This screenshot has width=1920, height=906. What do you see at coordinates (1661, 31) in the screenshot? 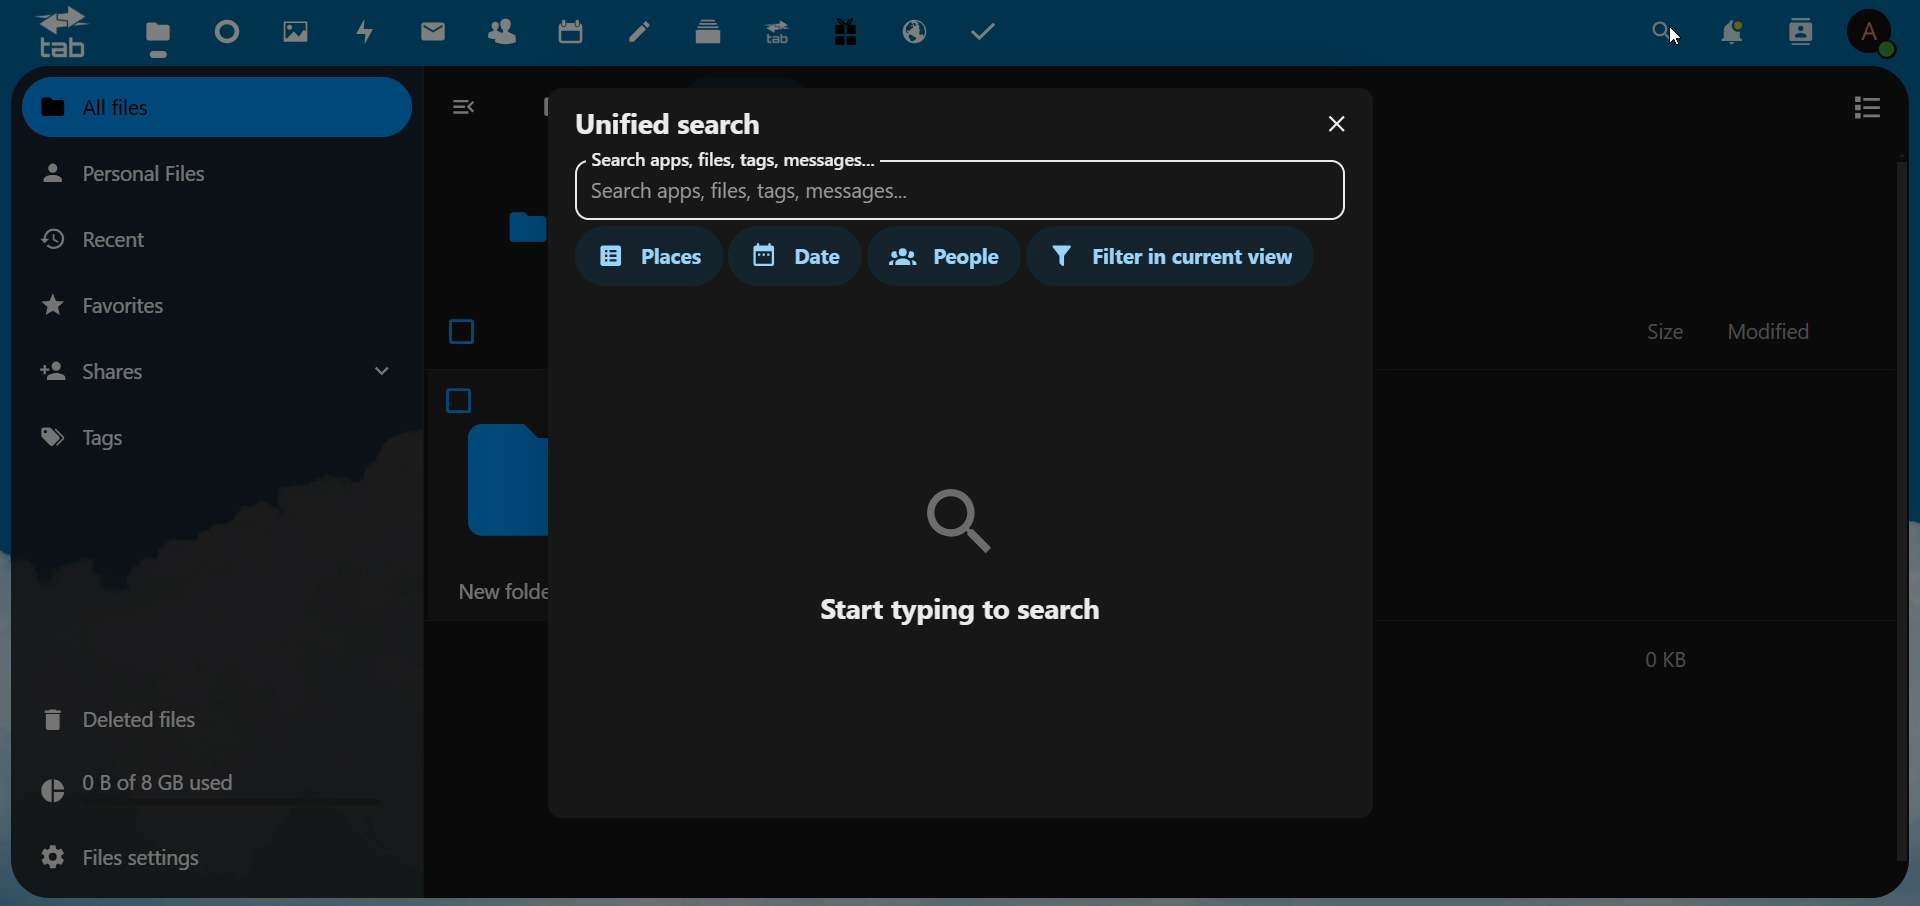
I see `search` at bounding box center [1661, 31].